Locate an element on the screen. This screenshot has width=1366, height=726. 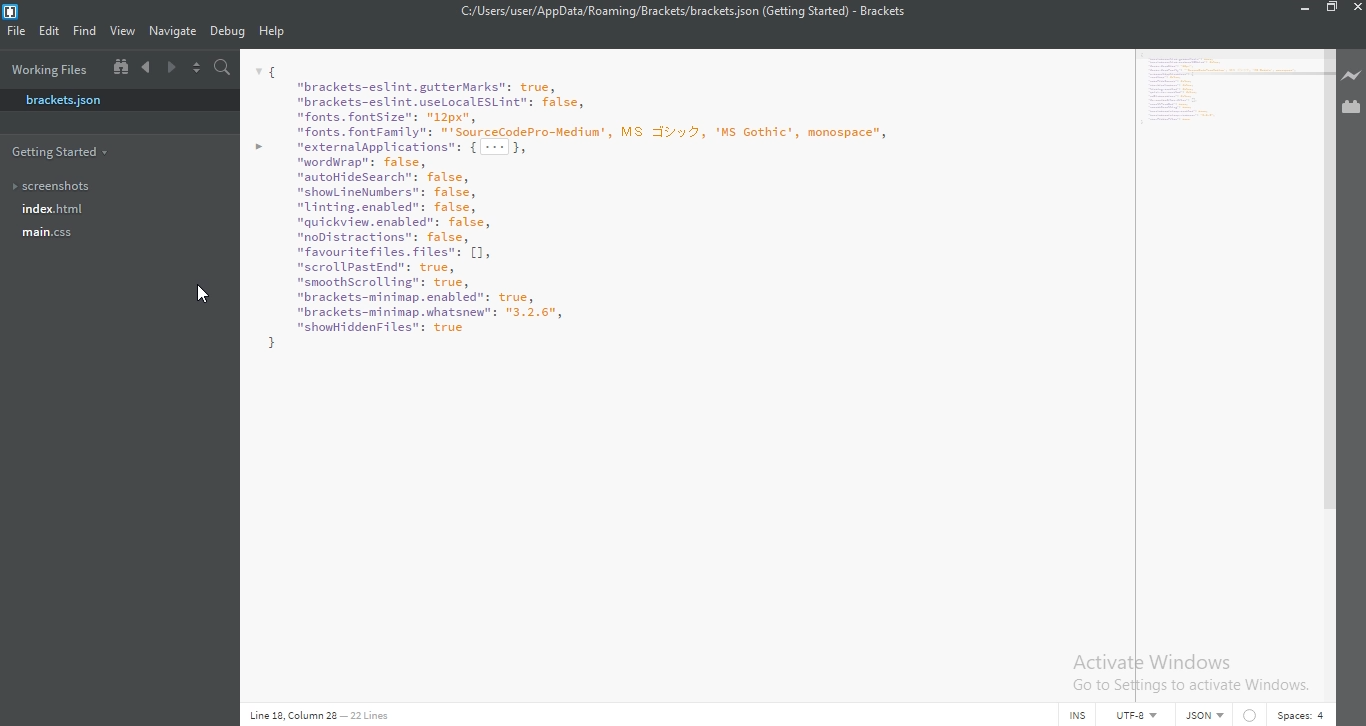
Close is located at coordinates (1357, 8).